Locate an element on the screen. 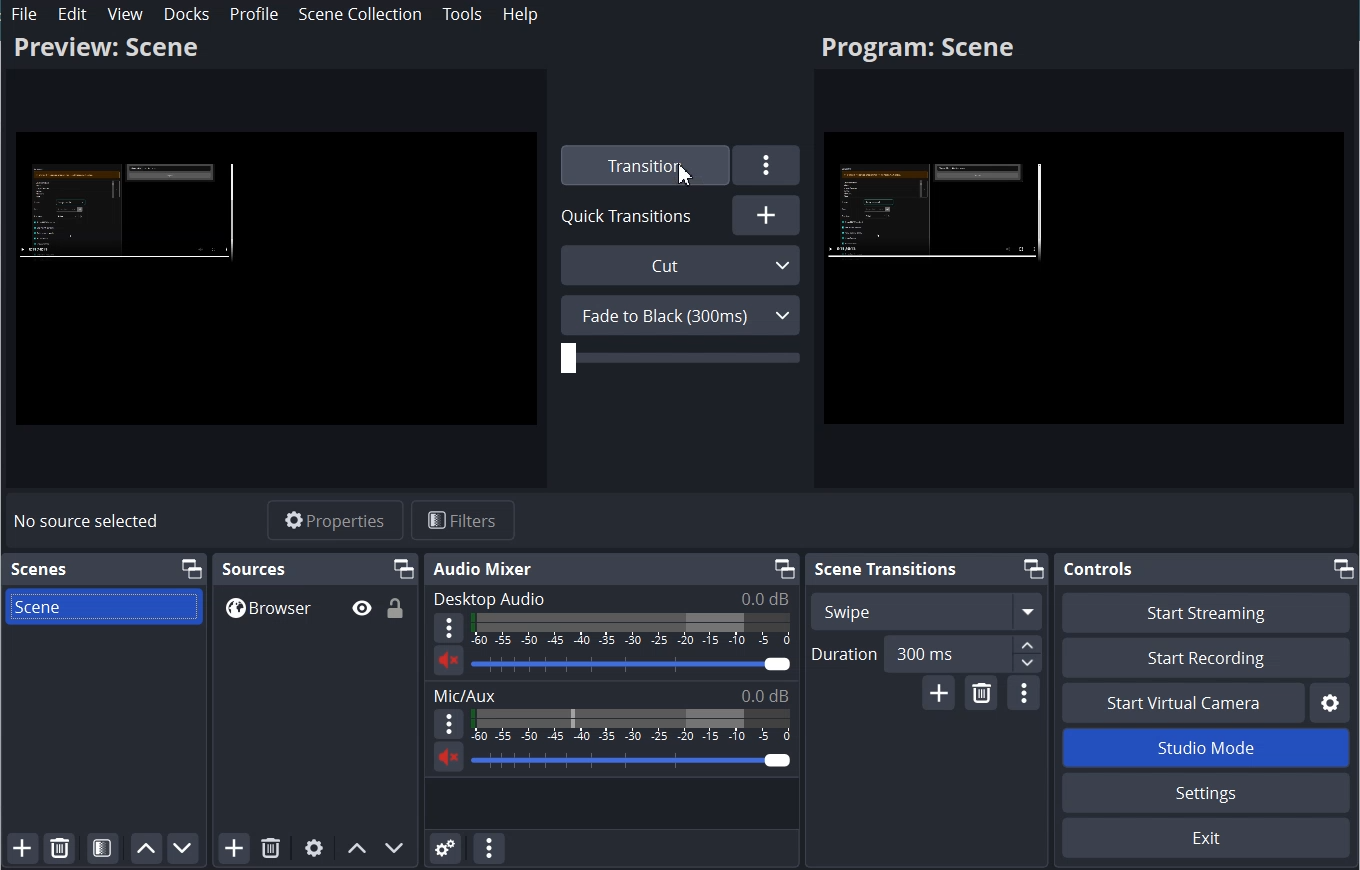  Add is located at coordinates (766, 214).